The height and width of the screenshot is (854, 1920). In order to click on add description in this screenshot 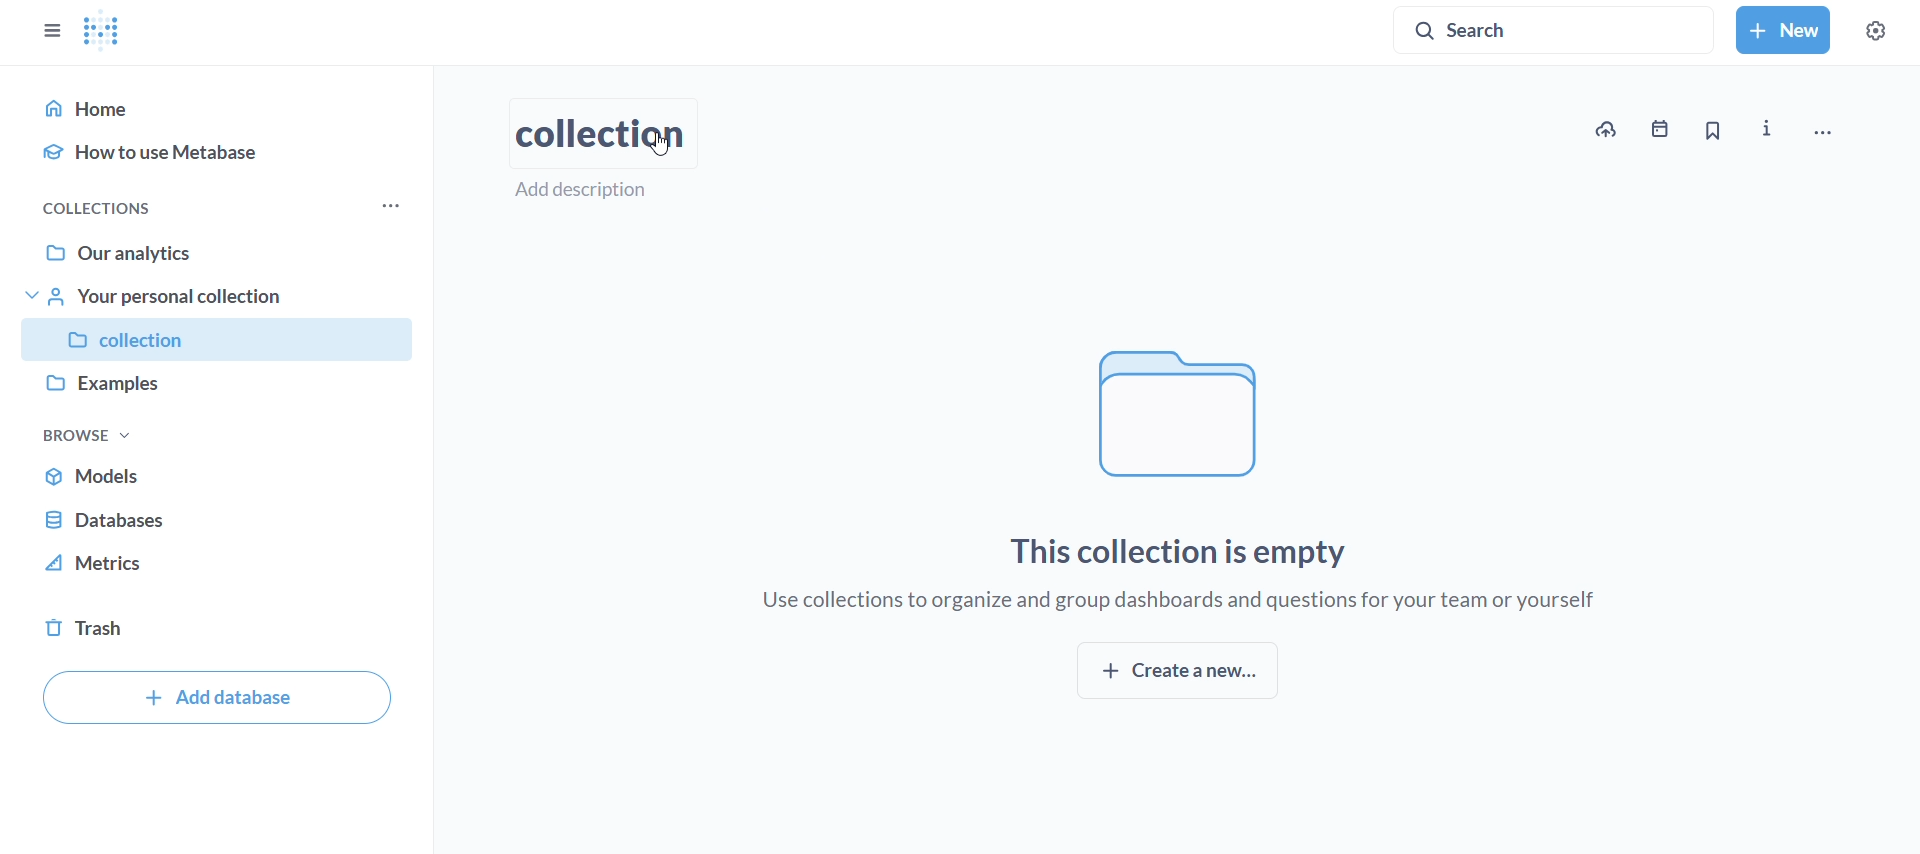, I will do `click(594, 190)`.